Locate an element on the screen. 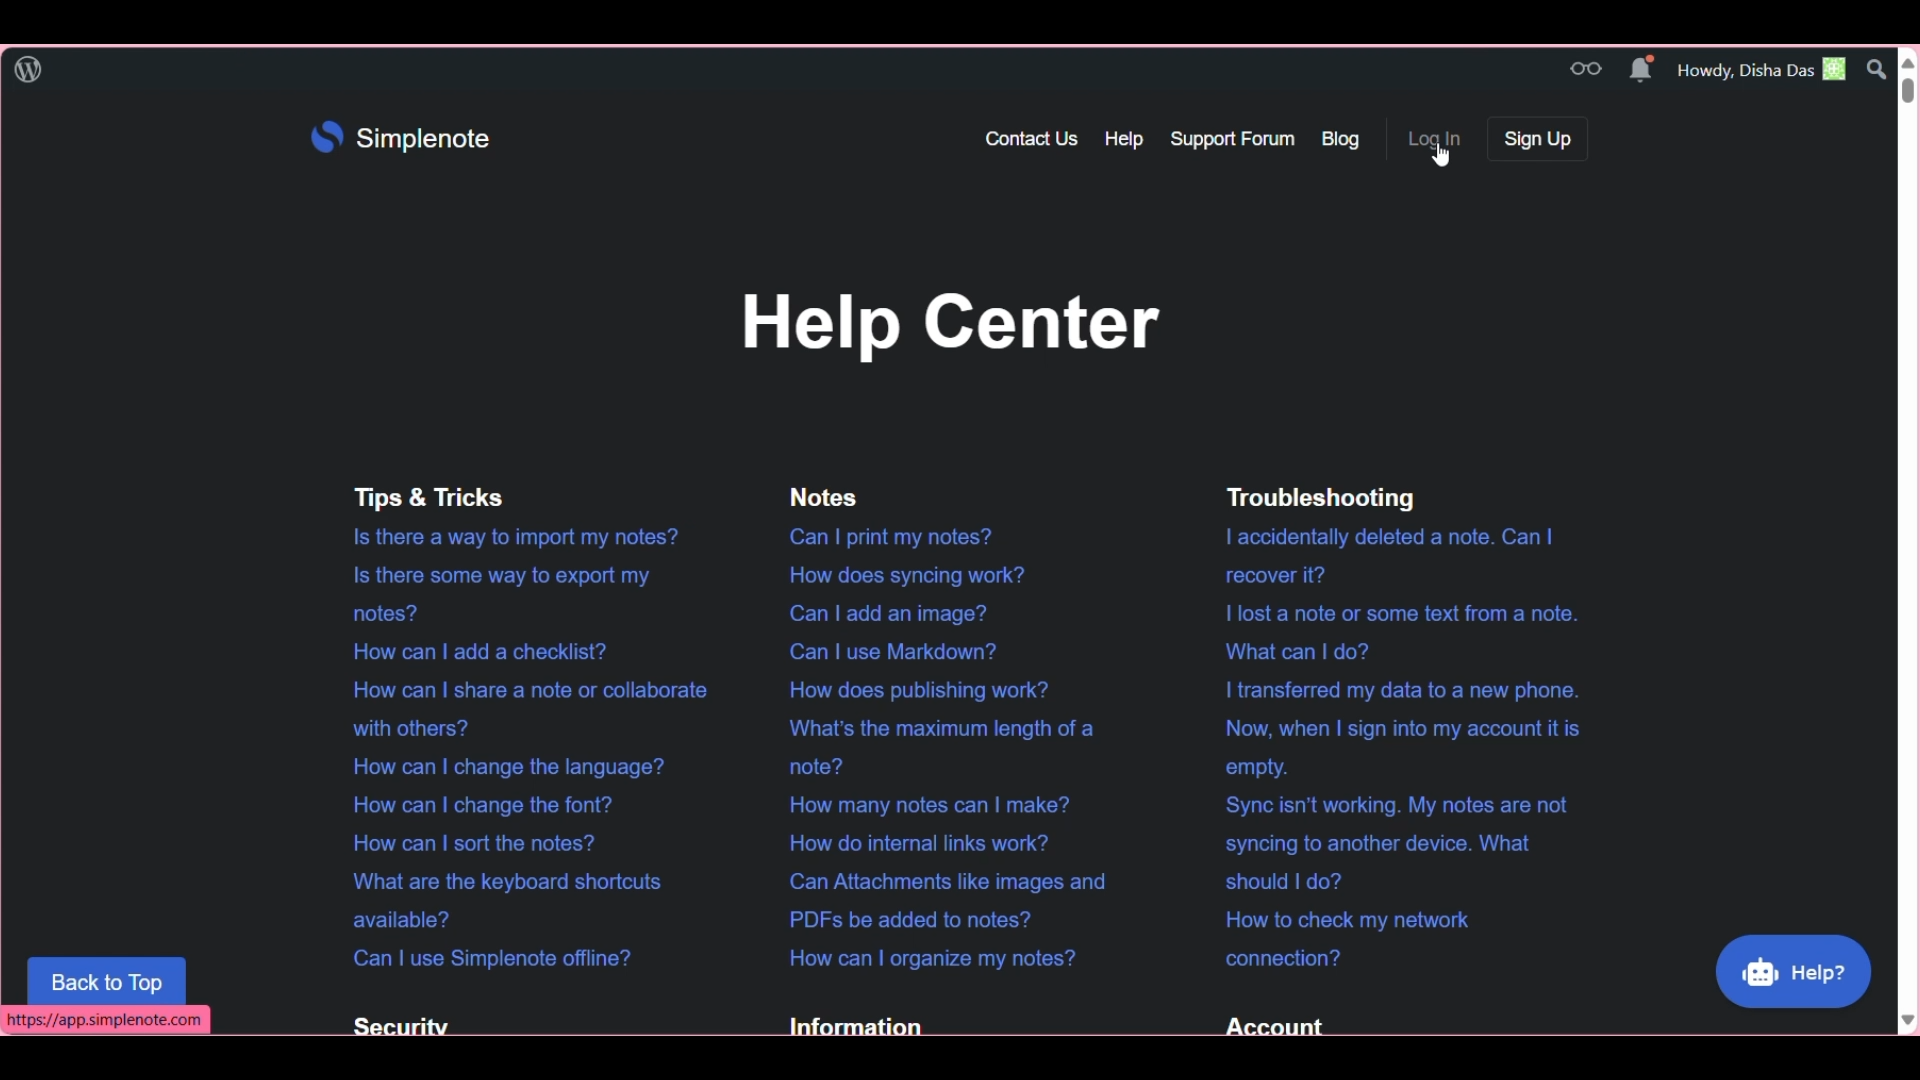 This screenshot has height=1080, width=1920. Contact us is located at coordinates (1030, 140).